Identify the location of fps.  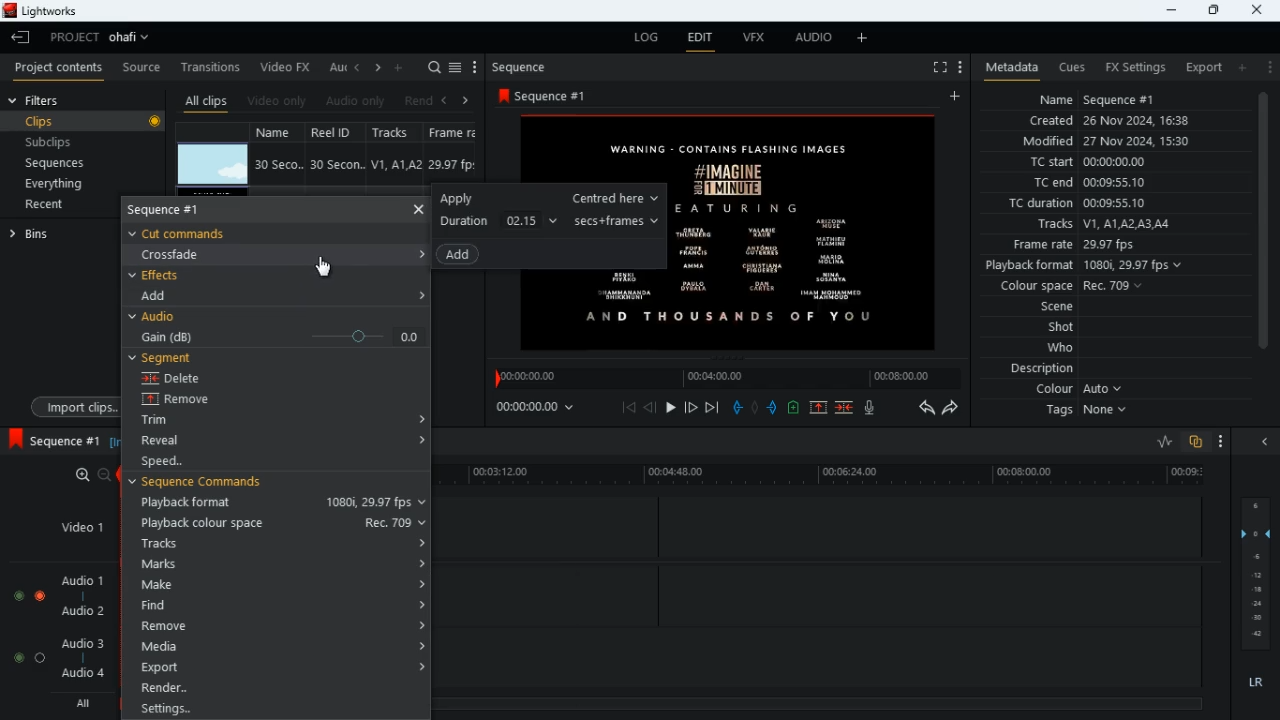
(454, 132).